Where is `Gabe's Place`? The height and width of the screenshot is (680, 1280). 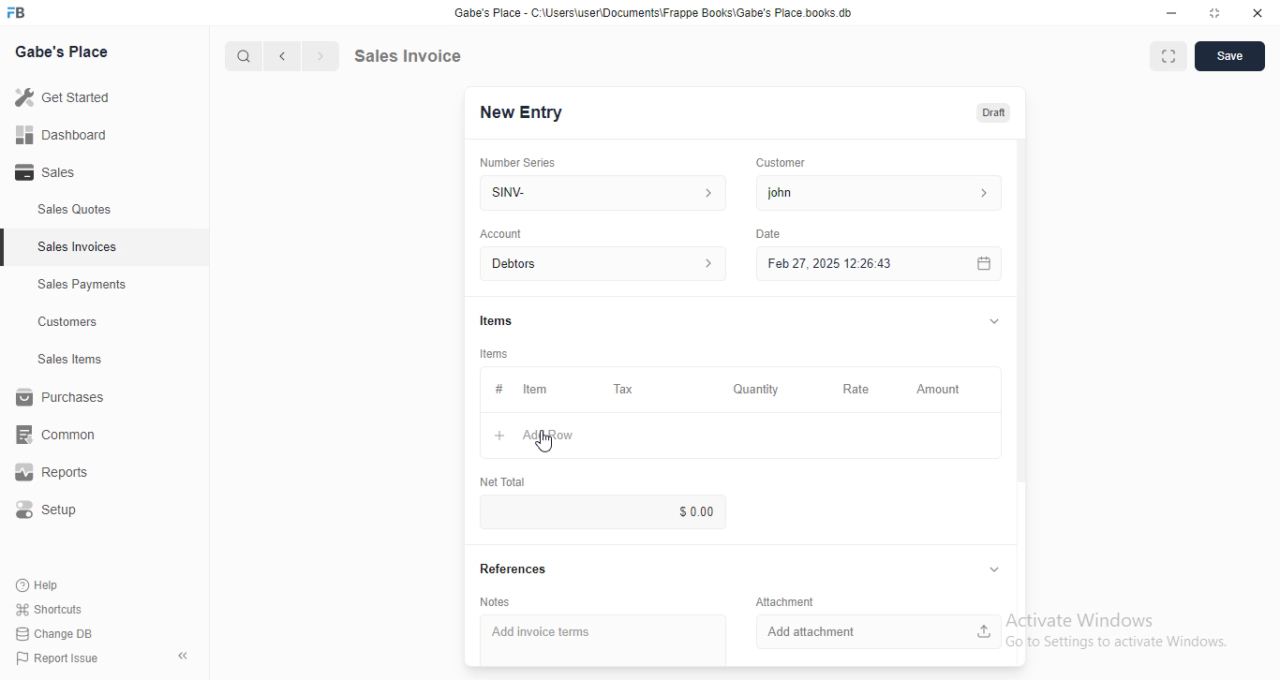 Gabe's Place is located at coordinates (65, 52).